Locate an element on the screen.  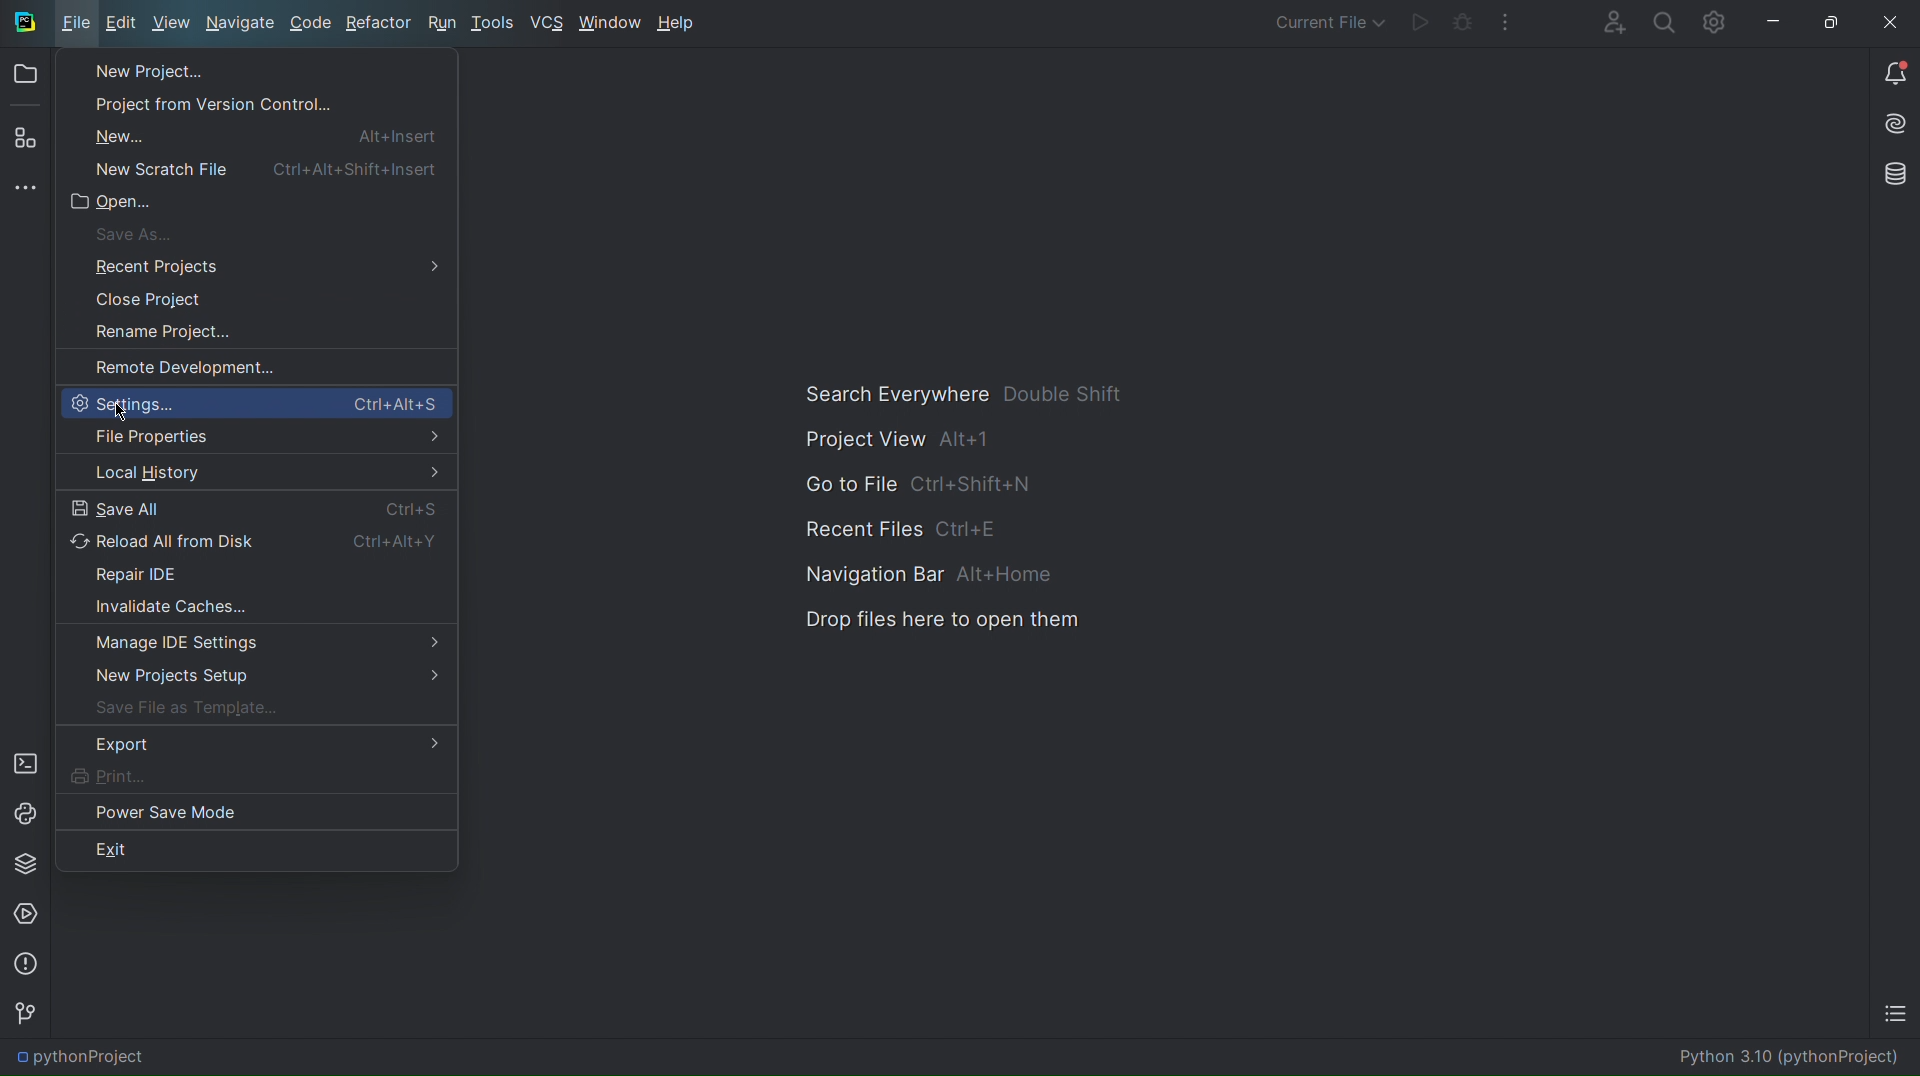
Notifications is located at coordinates (1892, 72).